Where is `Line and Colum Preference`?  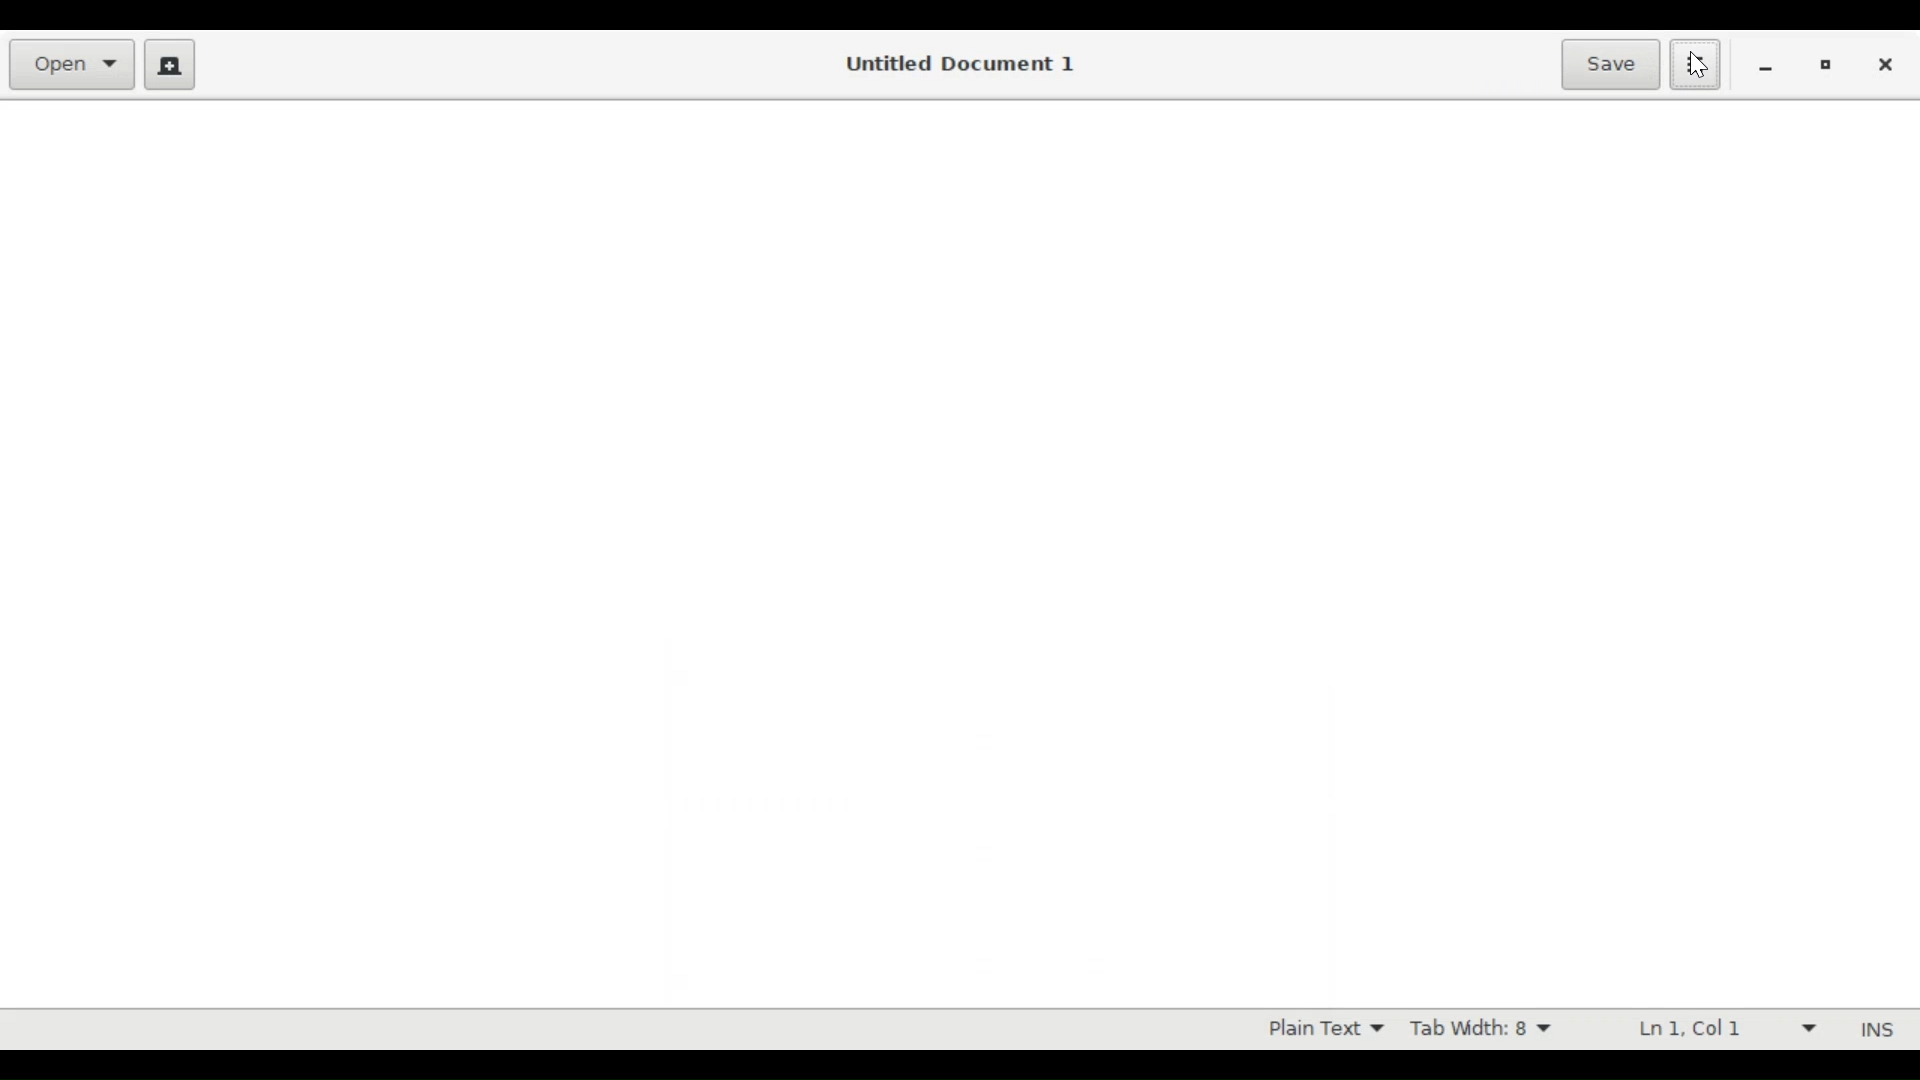 Line and Colum Preference is located at coordinates (1724, 1029).